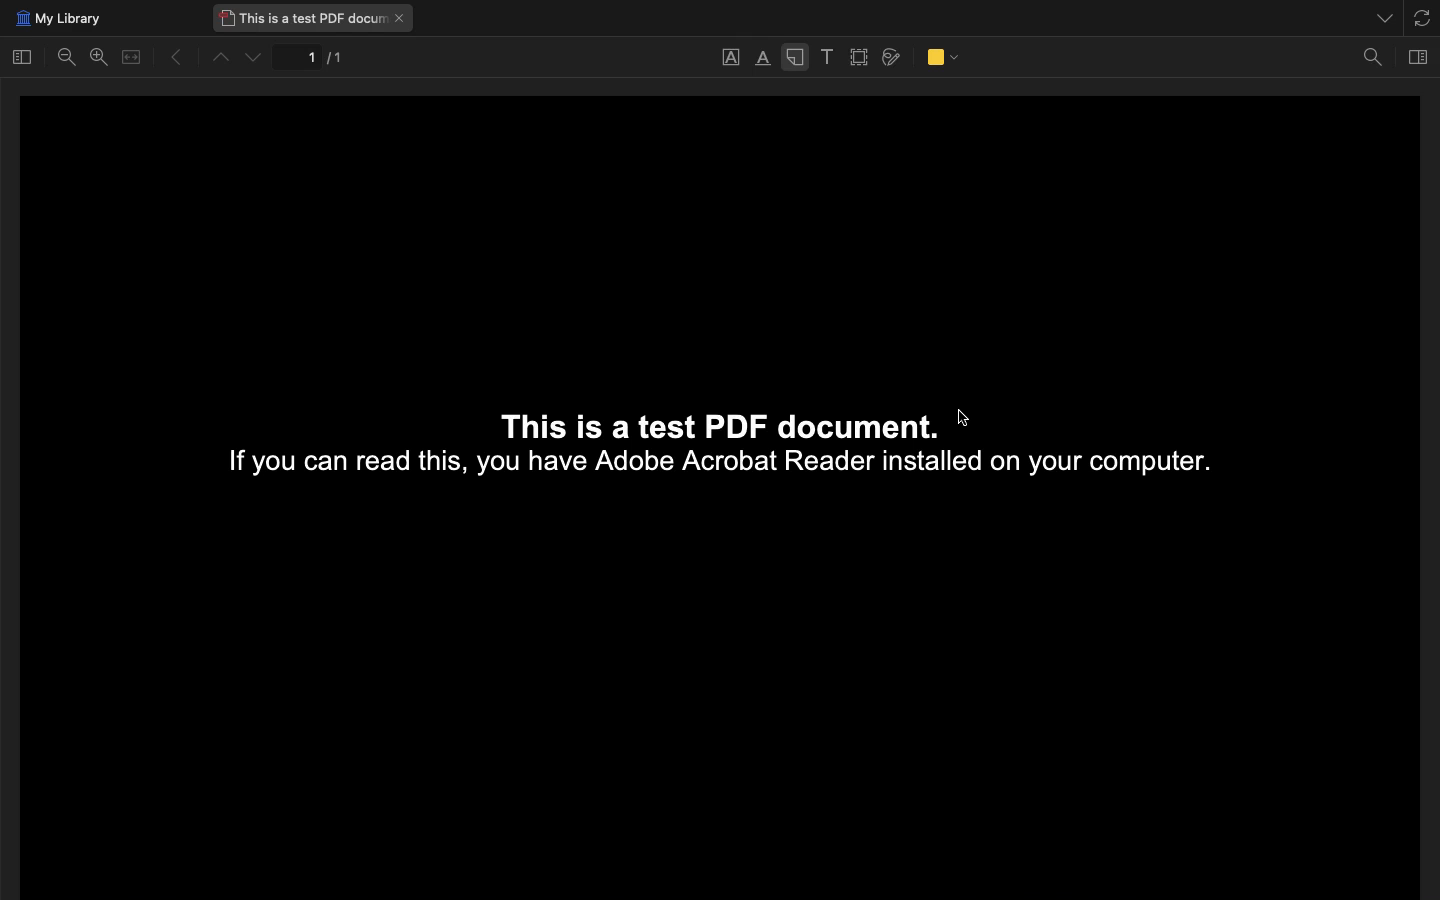  Describe the element at coordinates (98, 57) in the screenshot. I see `Zoom in` at that location.